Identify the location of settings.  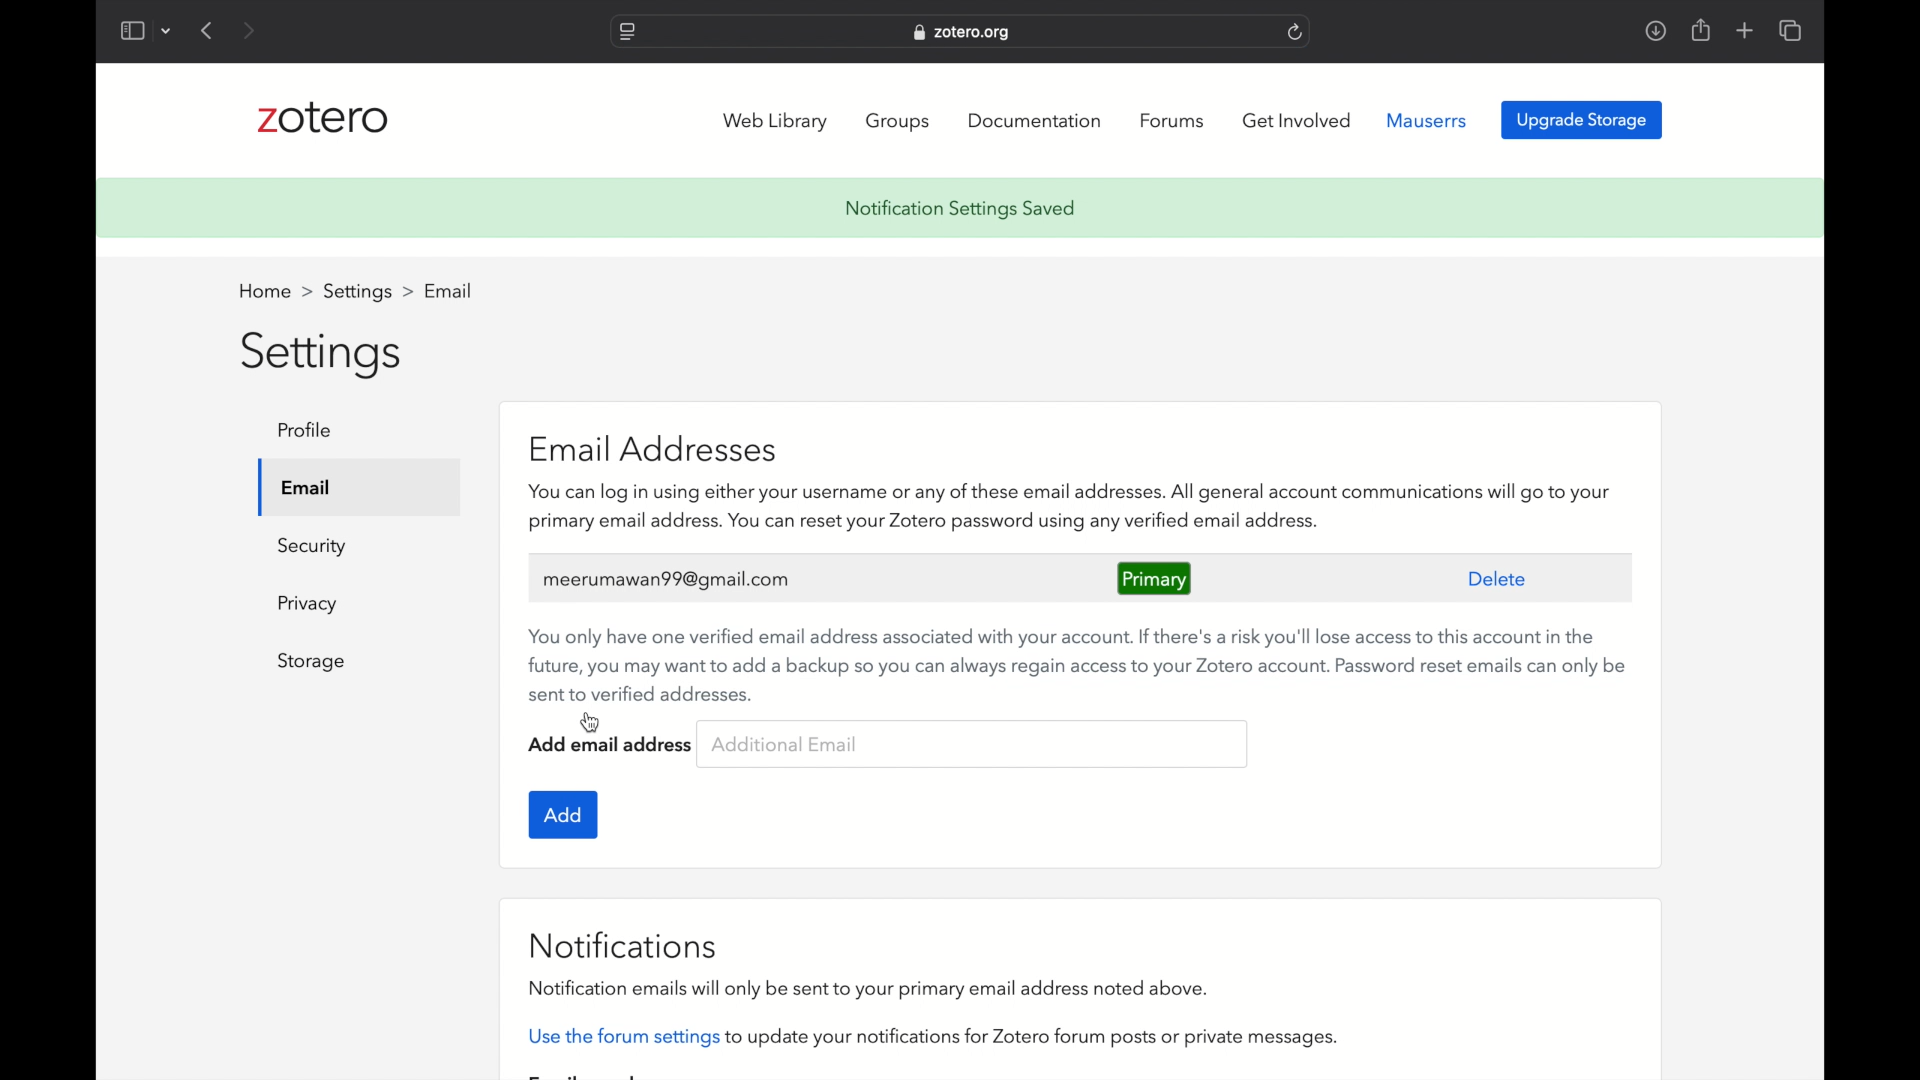
(368, 292).